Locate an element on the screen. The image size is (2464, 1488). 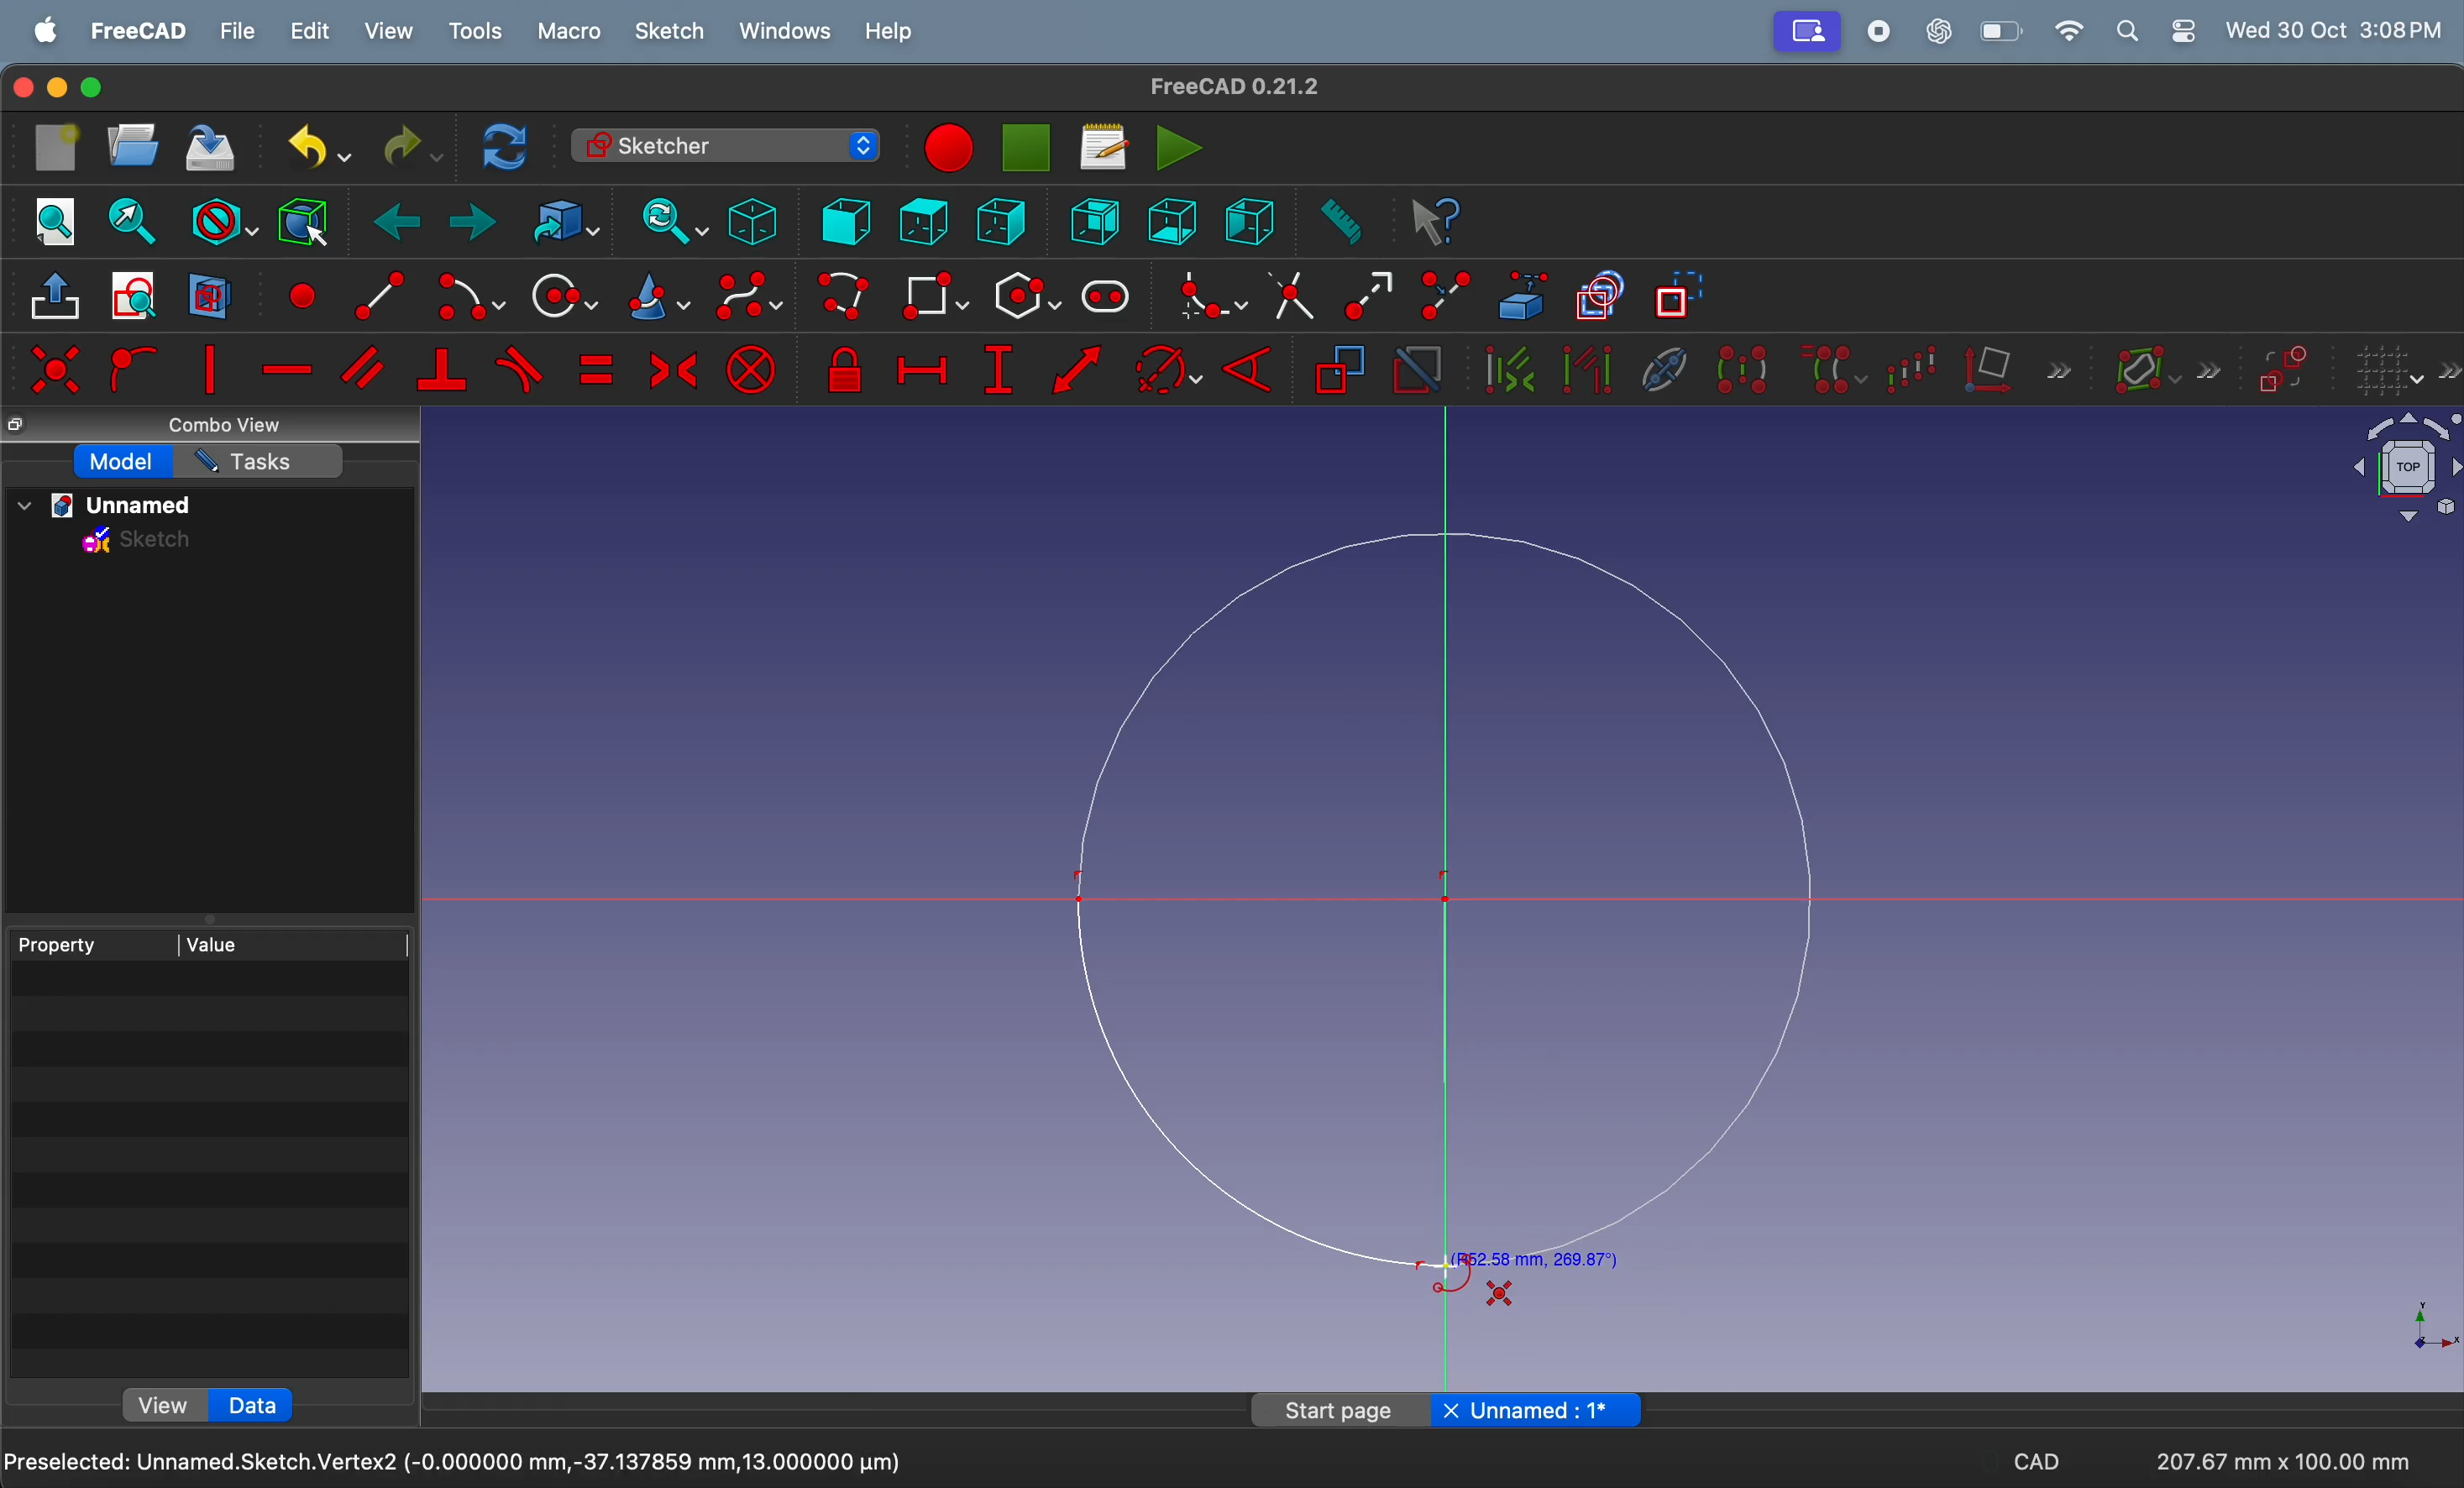
refresh is located at coordinates (509, 145).